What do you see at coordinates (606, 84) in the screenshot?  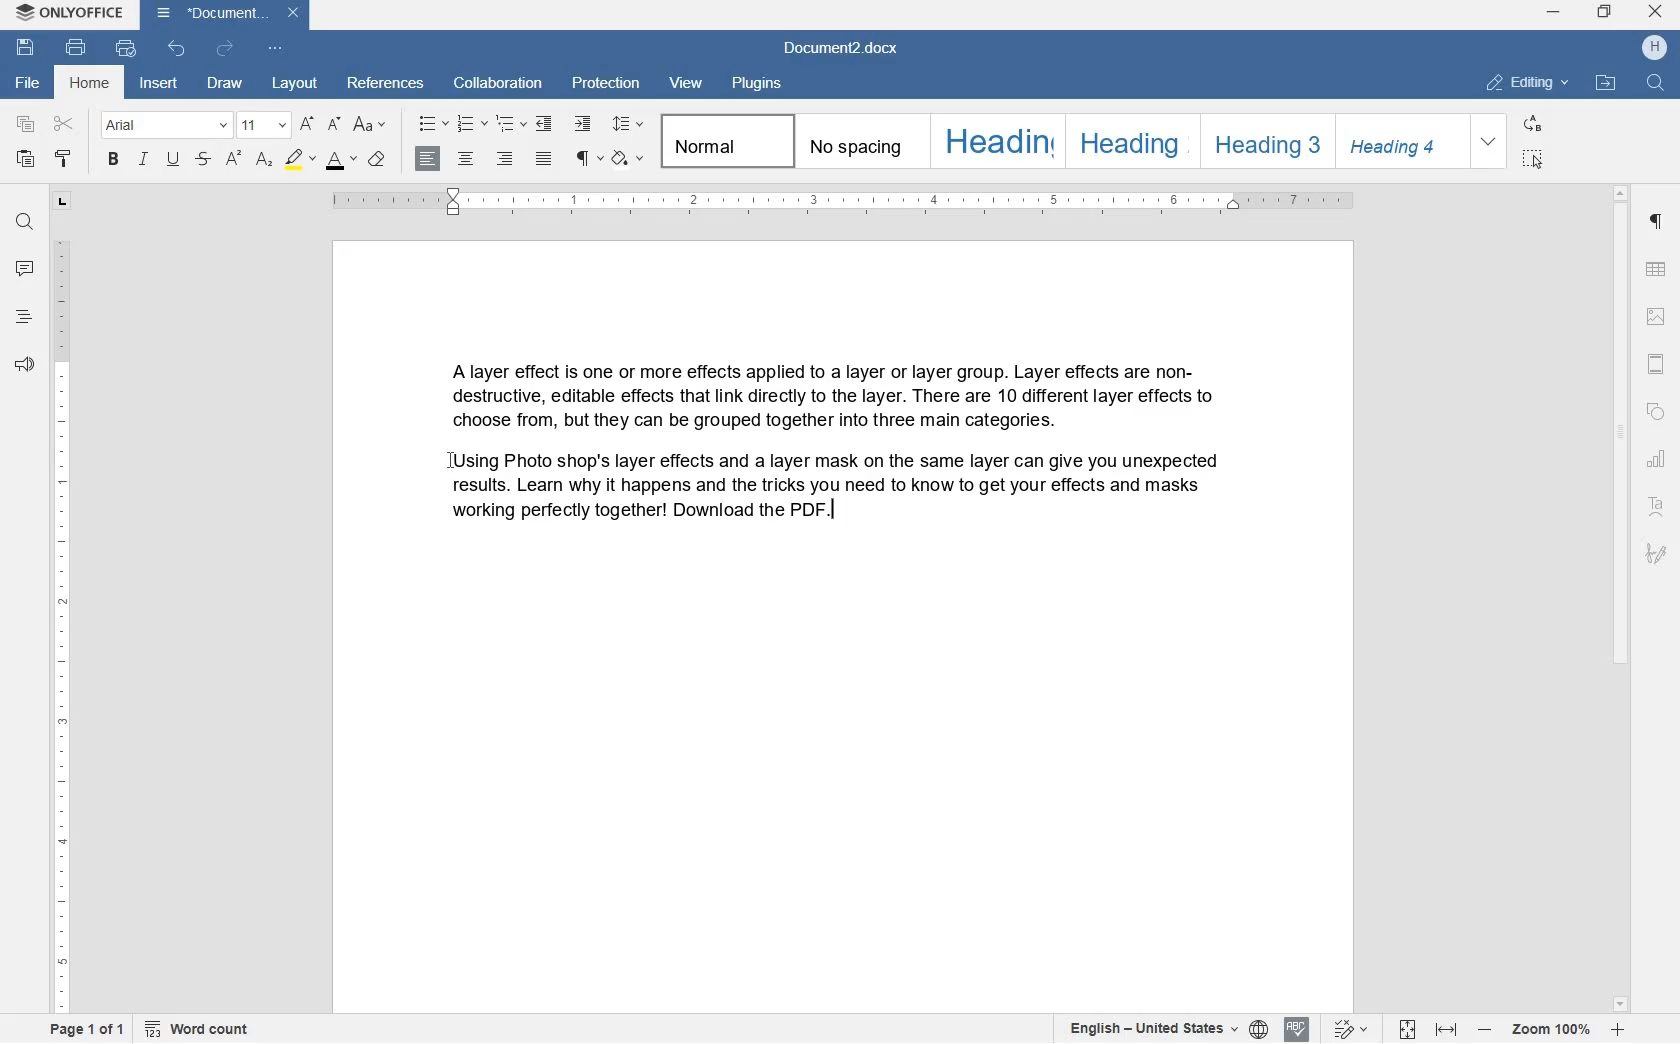 I see `PROTECTION` at bounding box center [606, 84].